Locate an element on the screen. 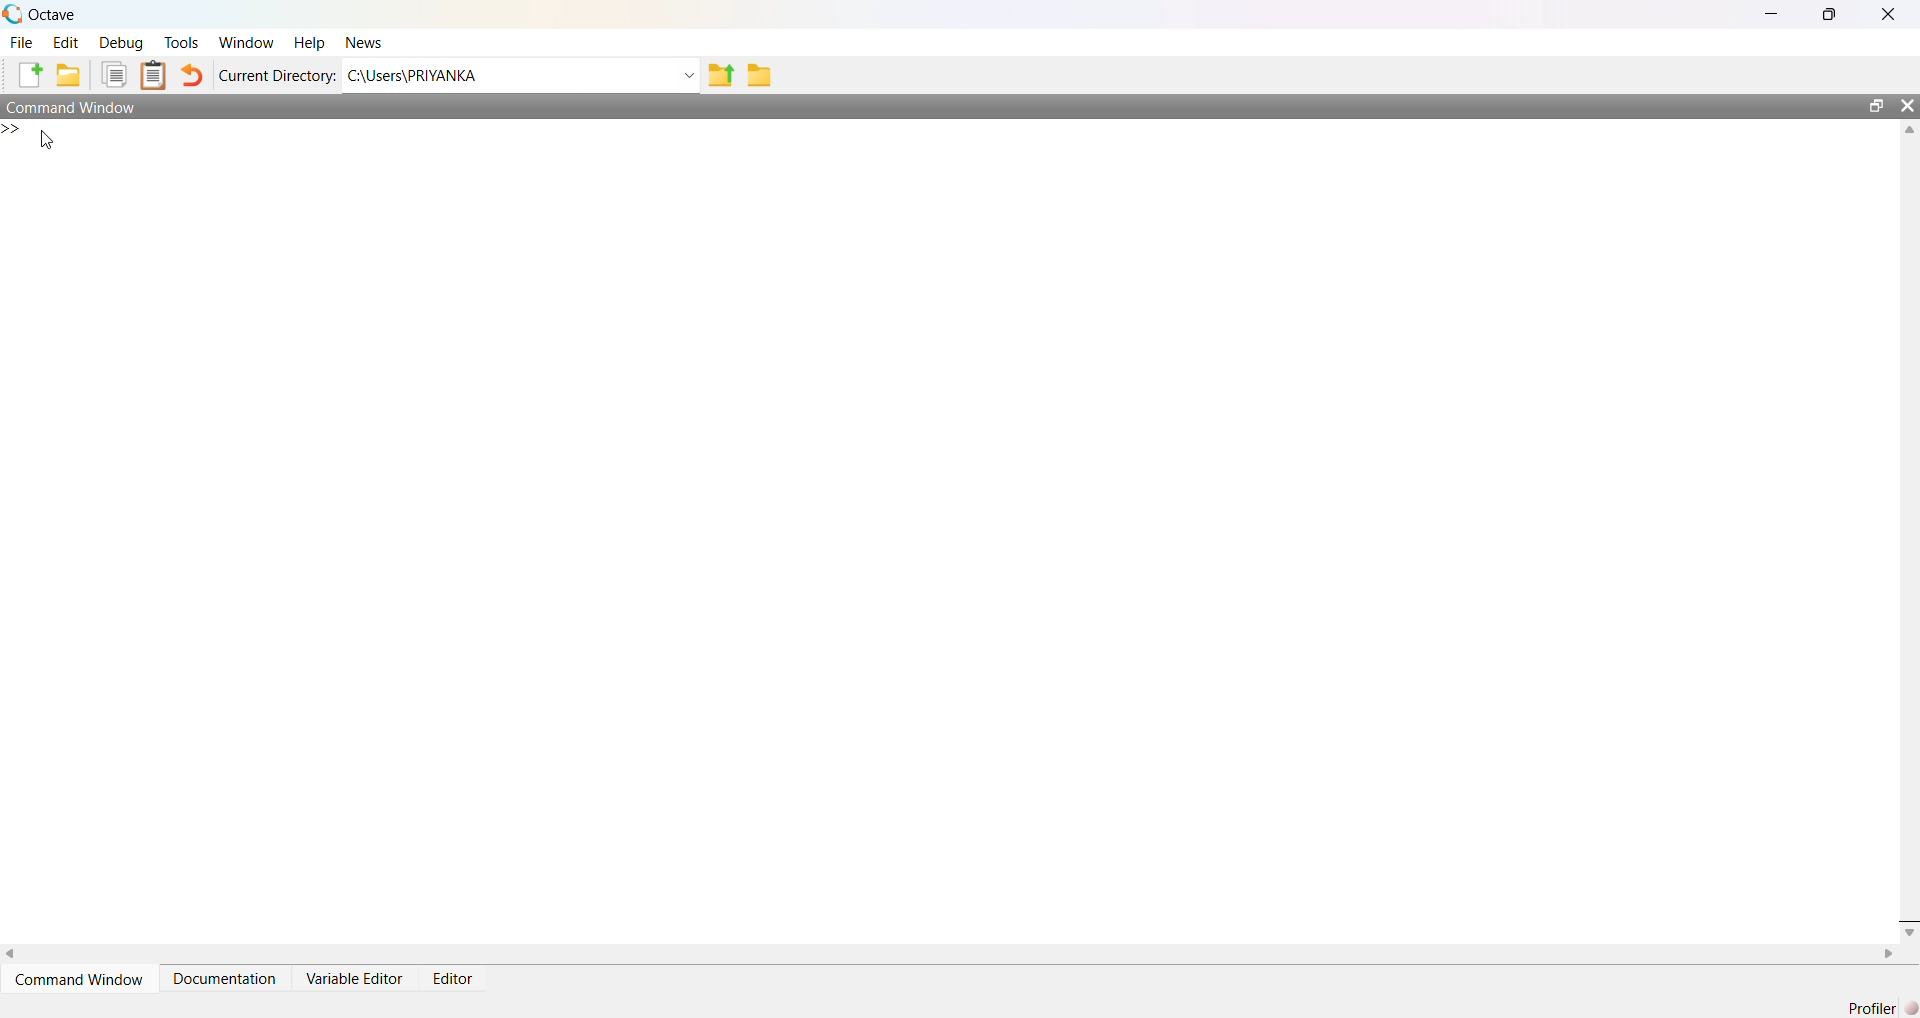 This screenshot has height=1018, width=1920. maximise is located at coordinates (1834, 12).